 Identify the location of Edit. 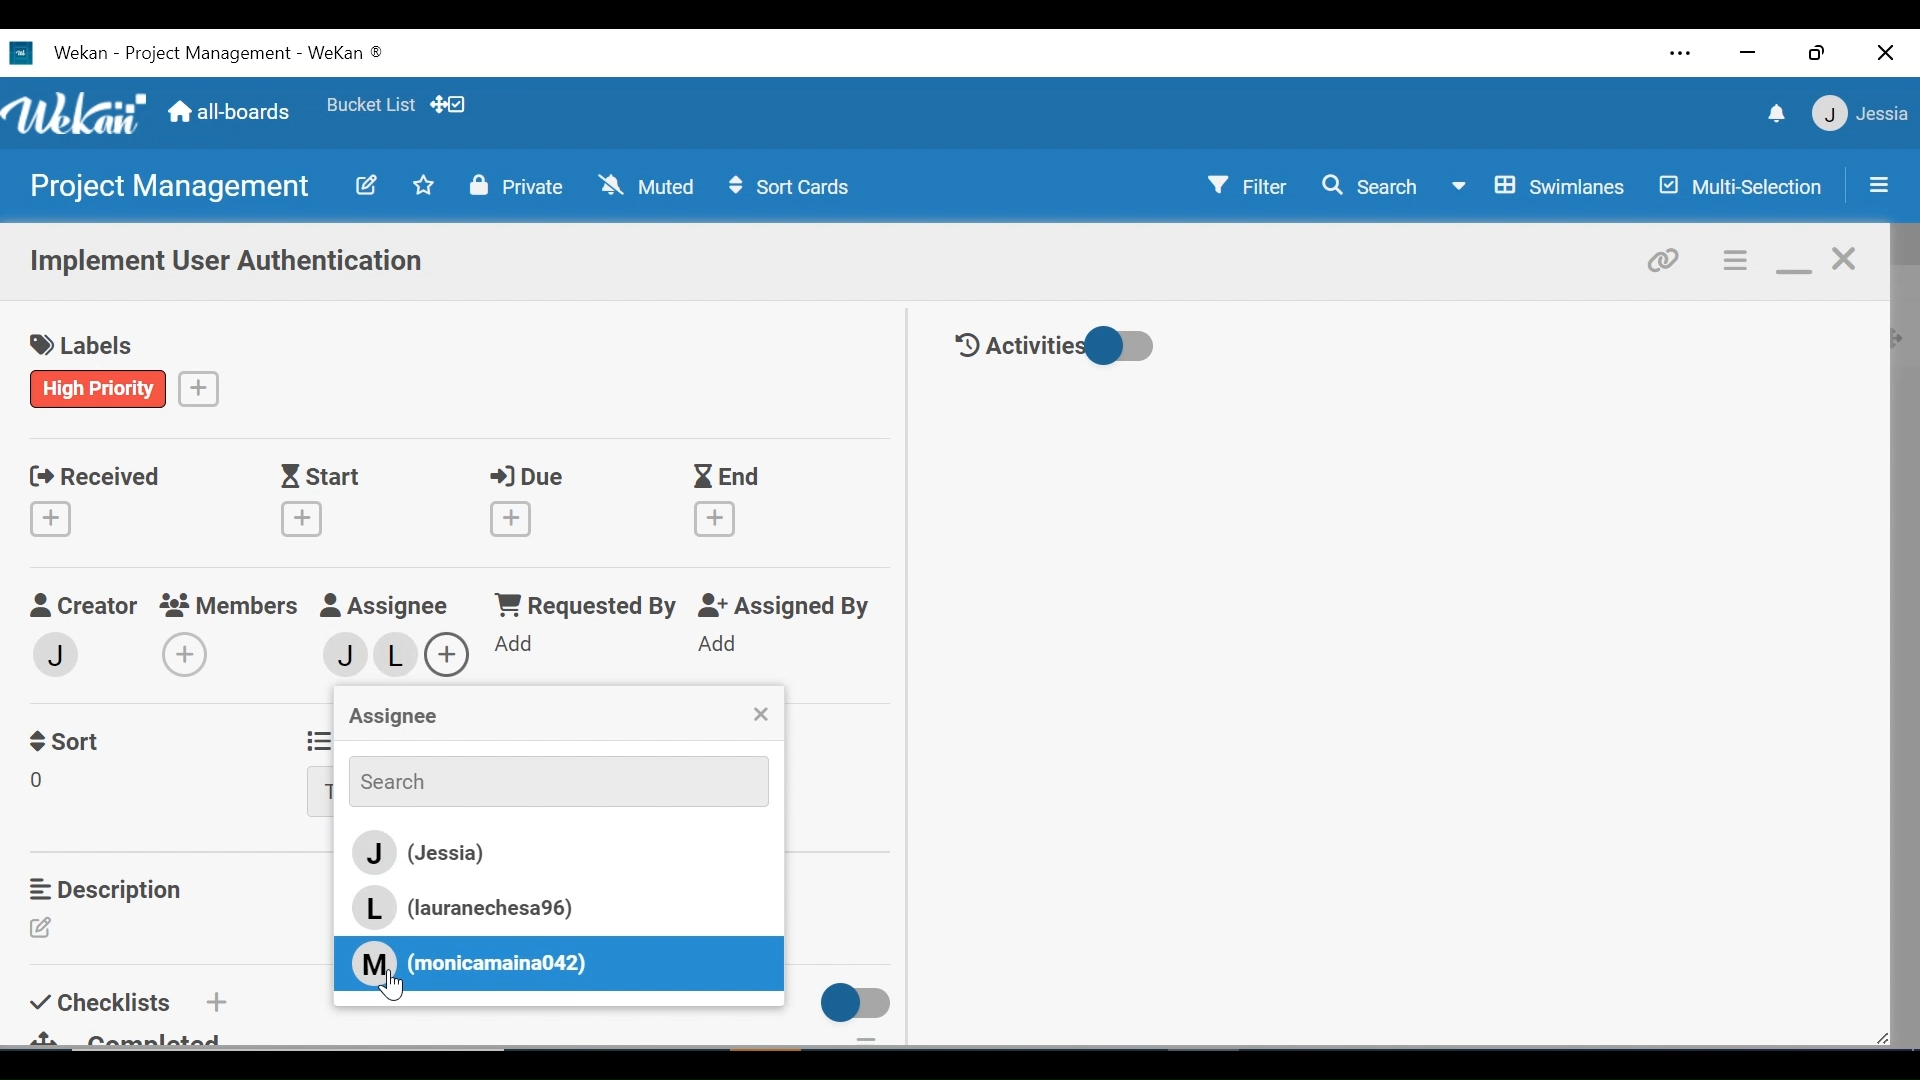
(365, 184).